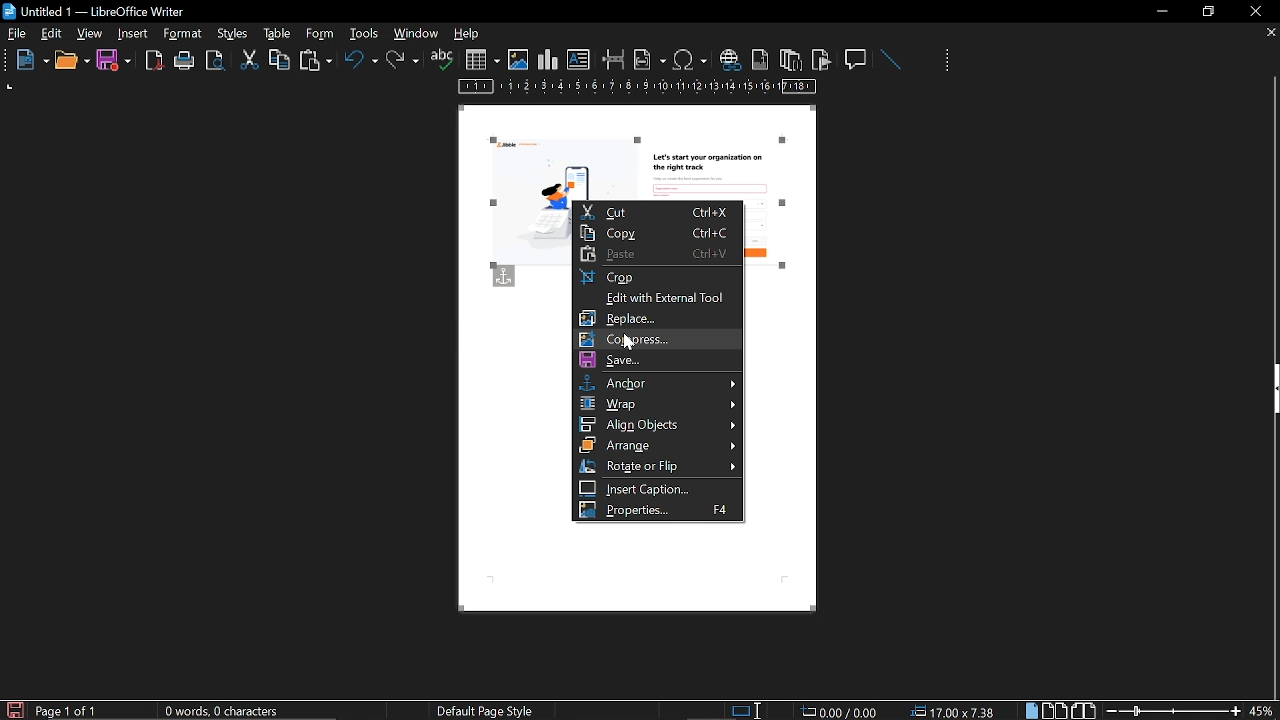 The image size is (1280, 720). I want to click on view, so click(91, 33).